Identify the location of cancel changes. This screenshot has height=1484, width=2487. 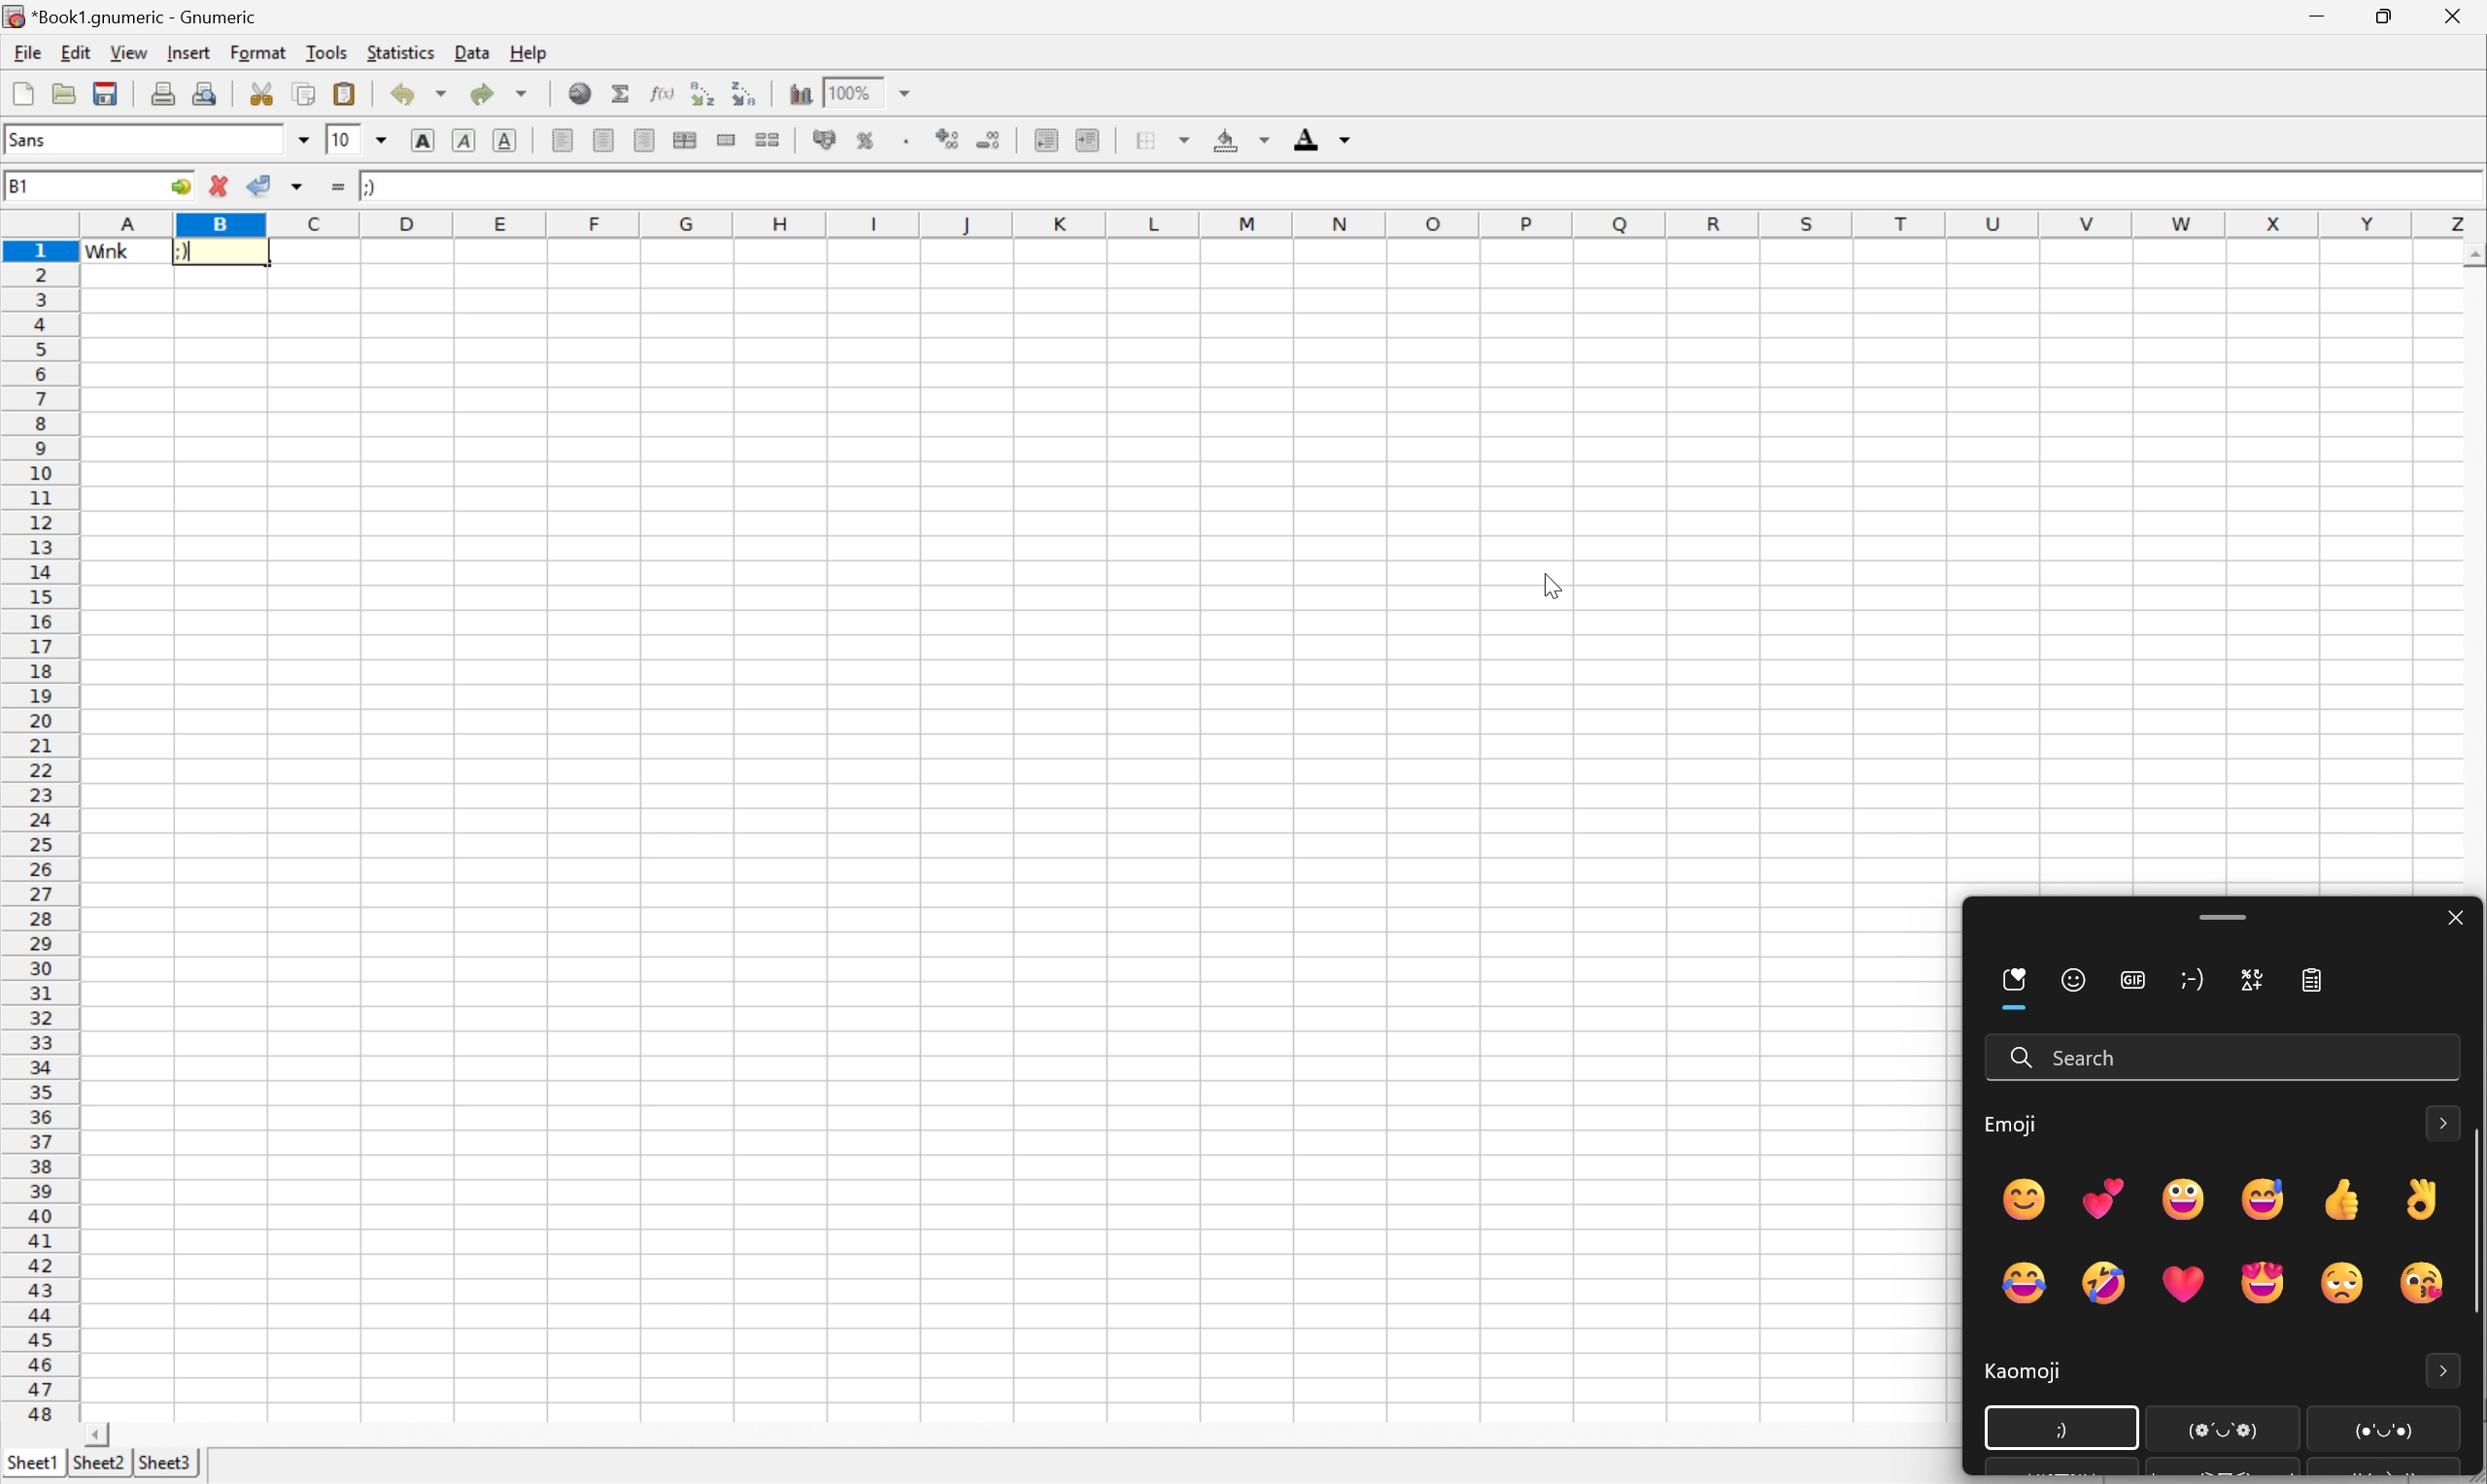
(216, 183).